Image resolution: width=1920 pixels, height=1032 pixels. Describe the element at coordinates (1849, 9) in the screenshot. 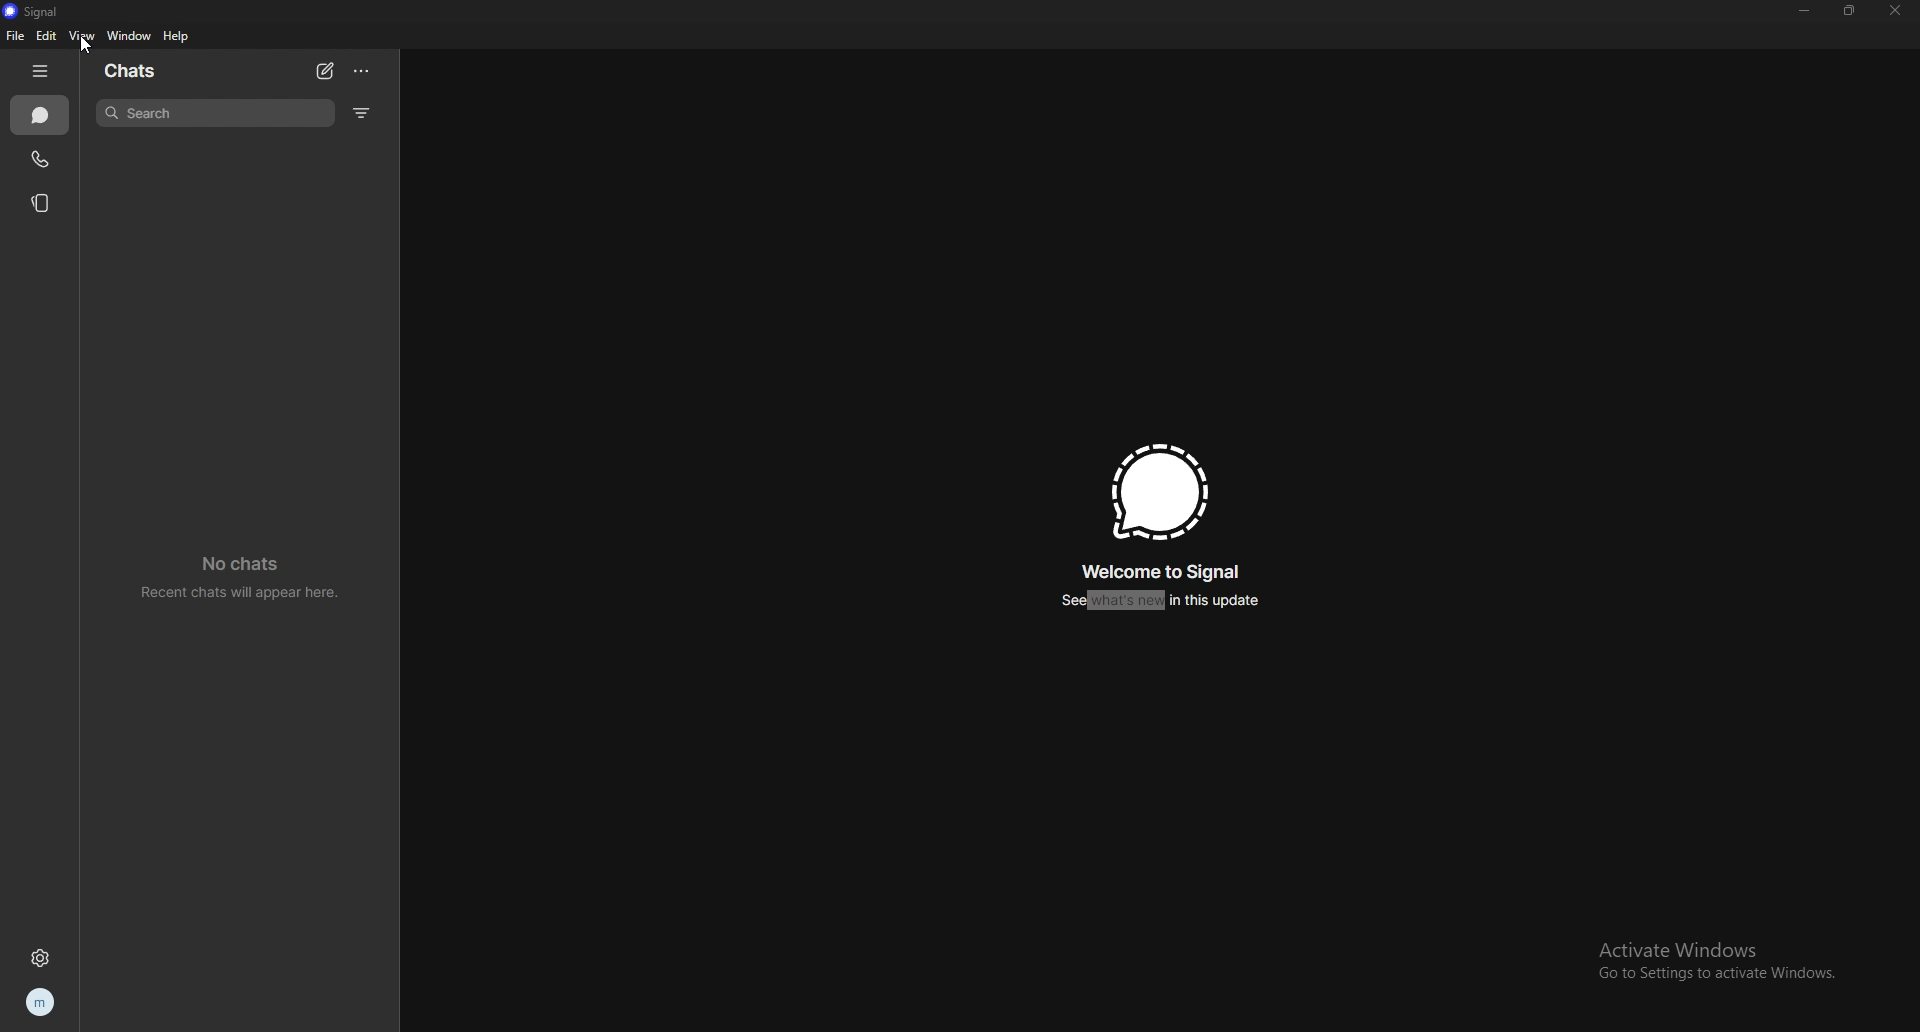

I see `resize` at that location.